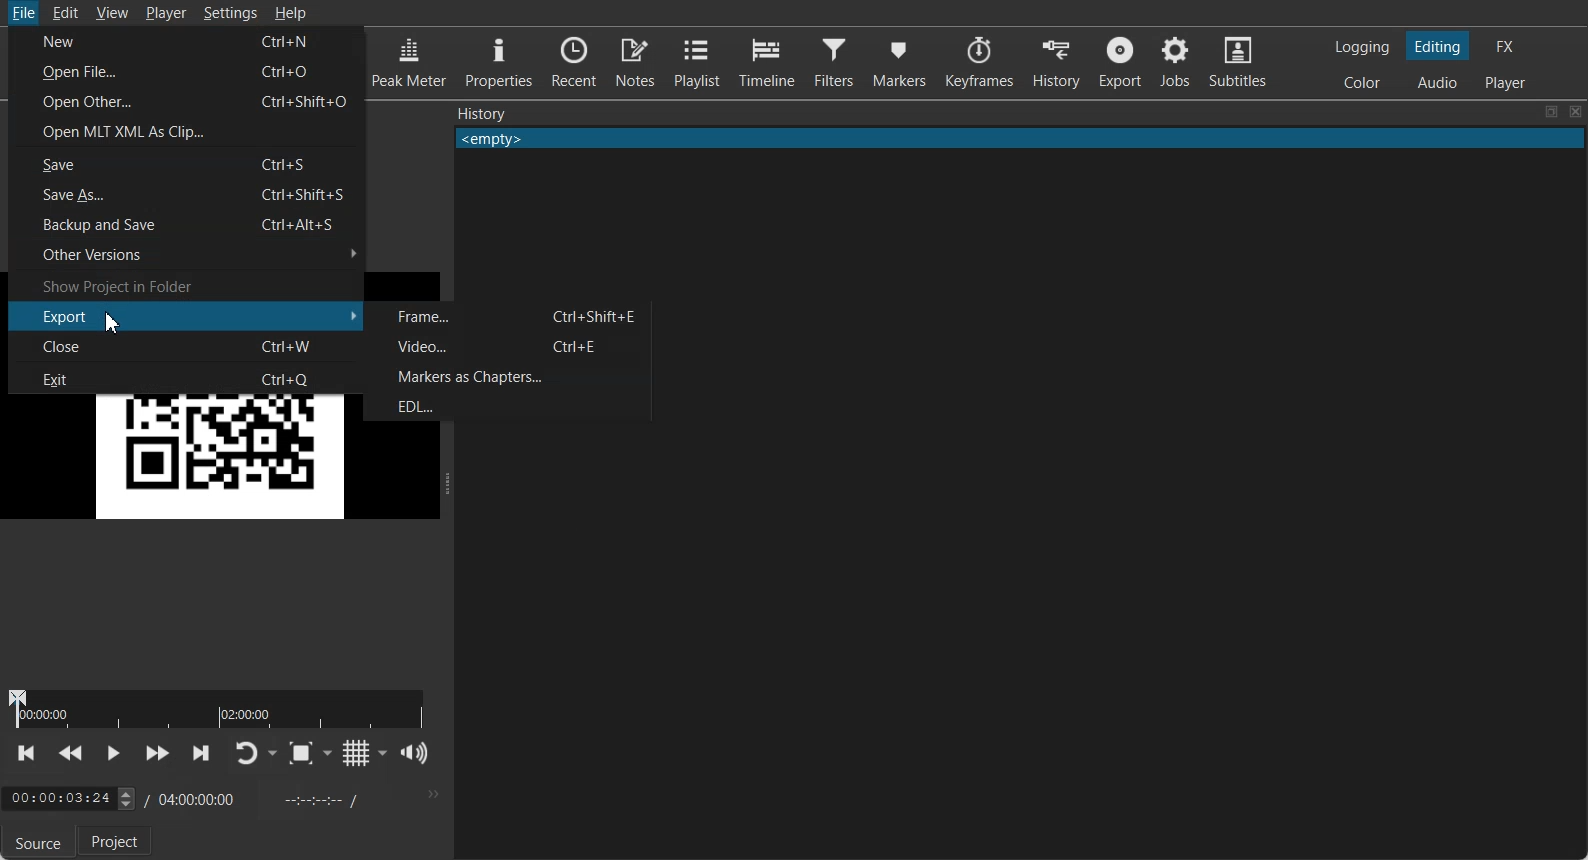  I want to click on Ctrl+Alt+S, so click(302, 224).